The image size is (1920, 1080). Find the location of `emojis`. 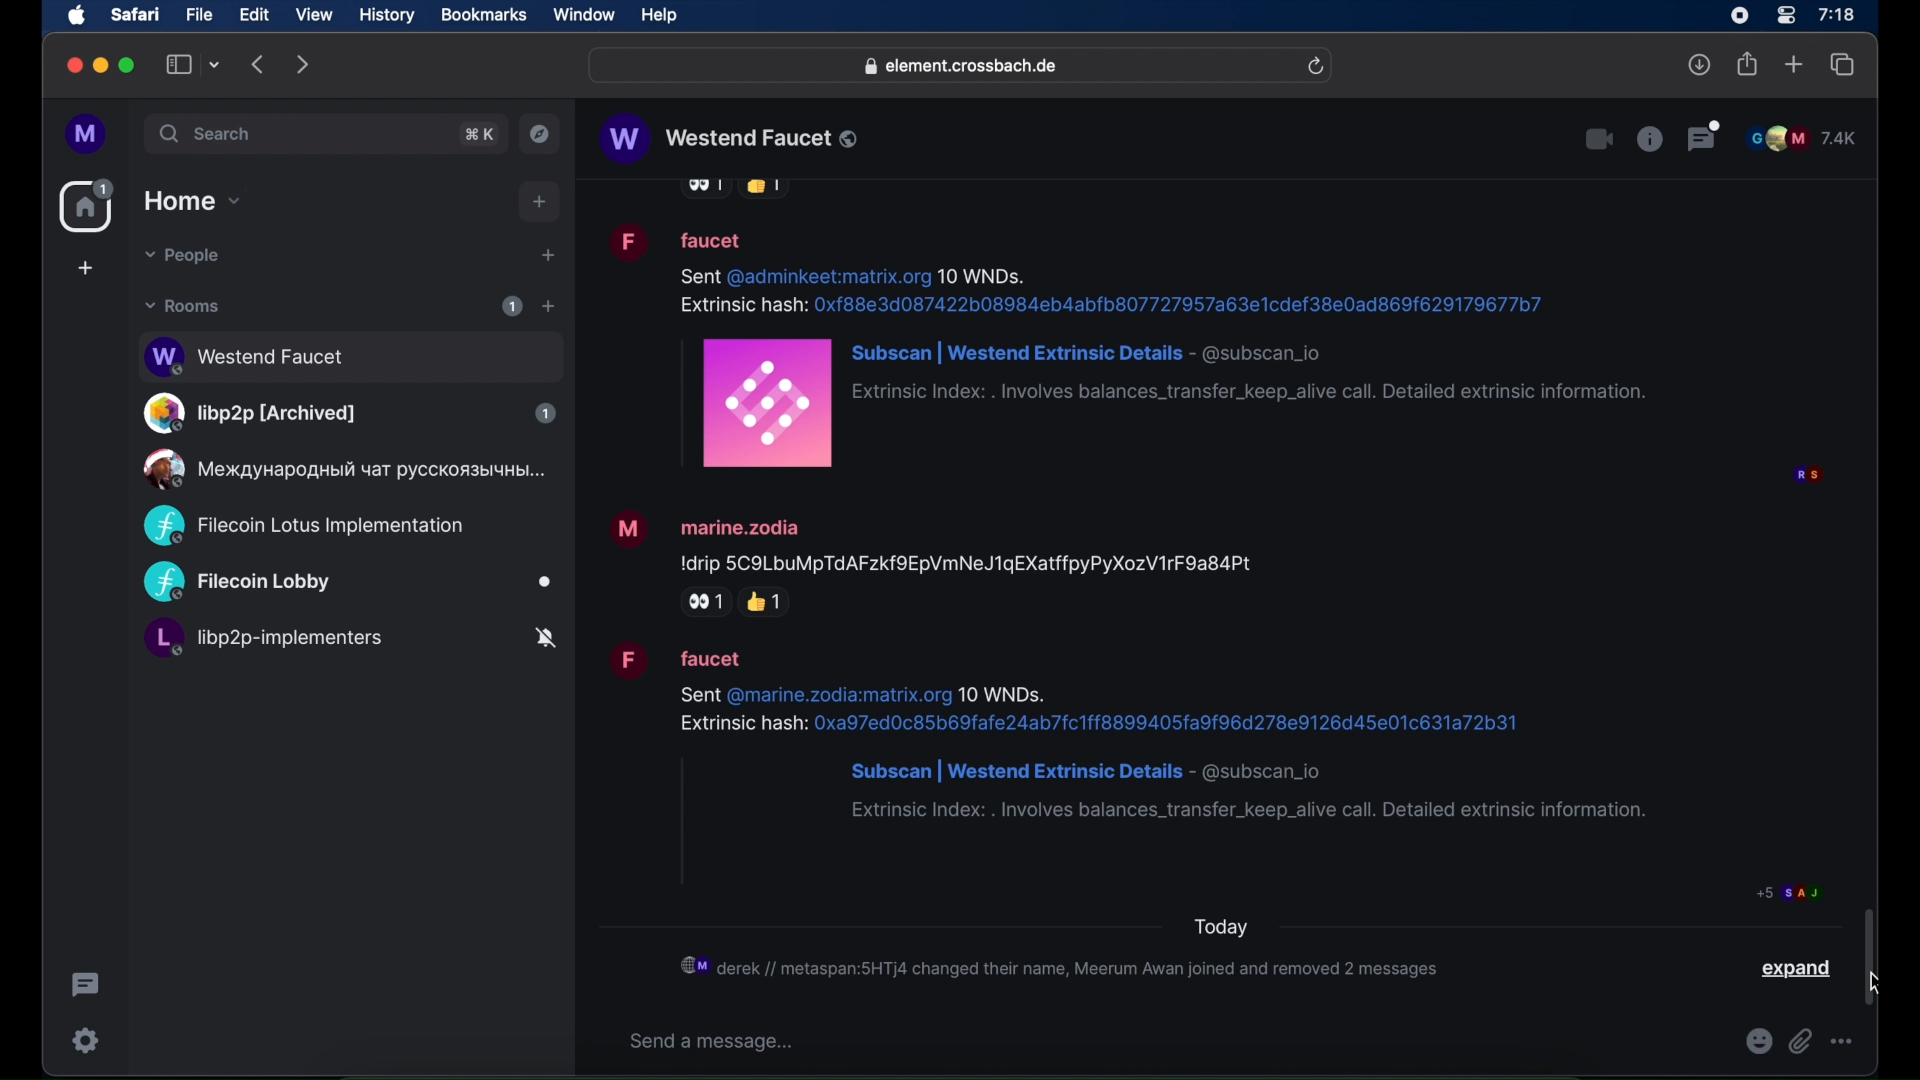

emojis is located at coordinates (1759, 1041).